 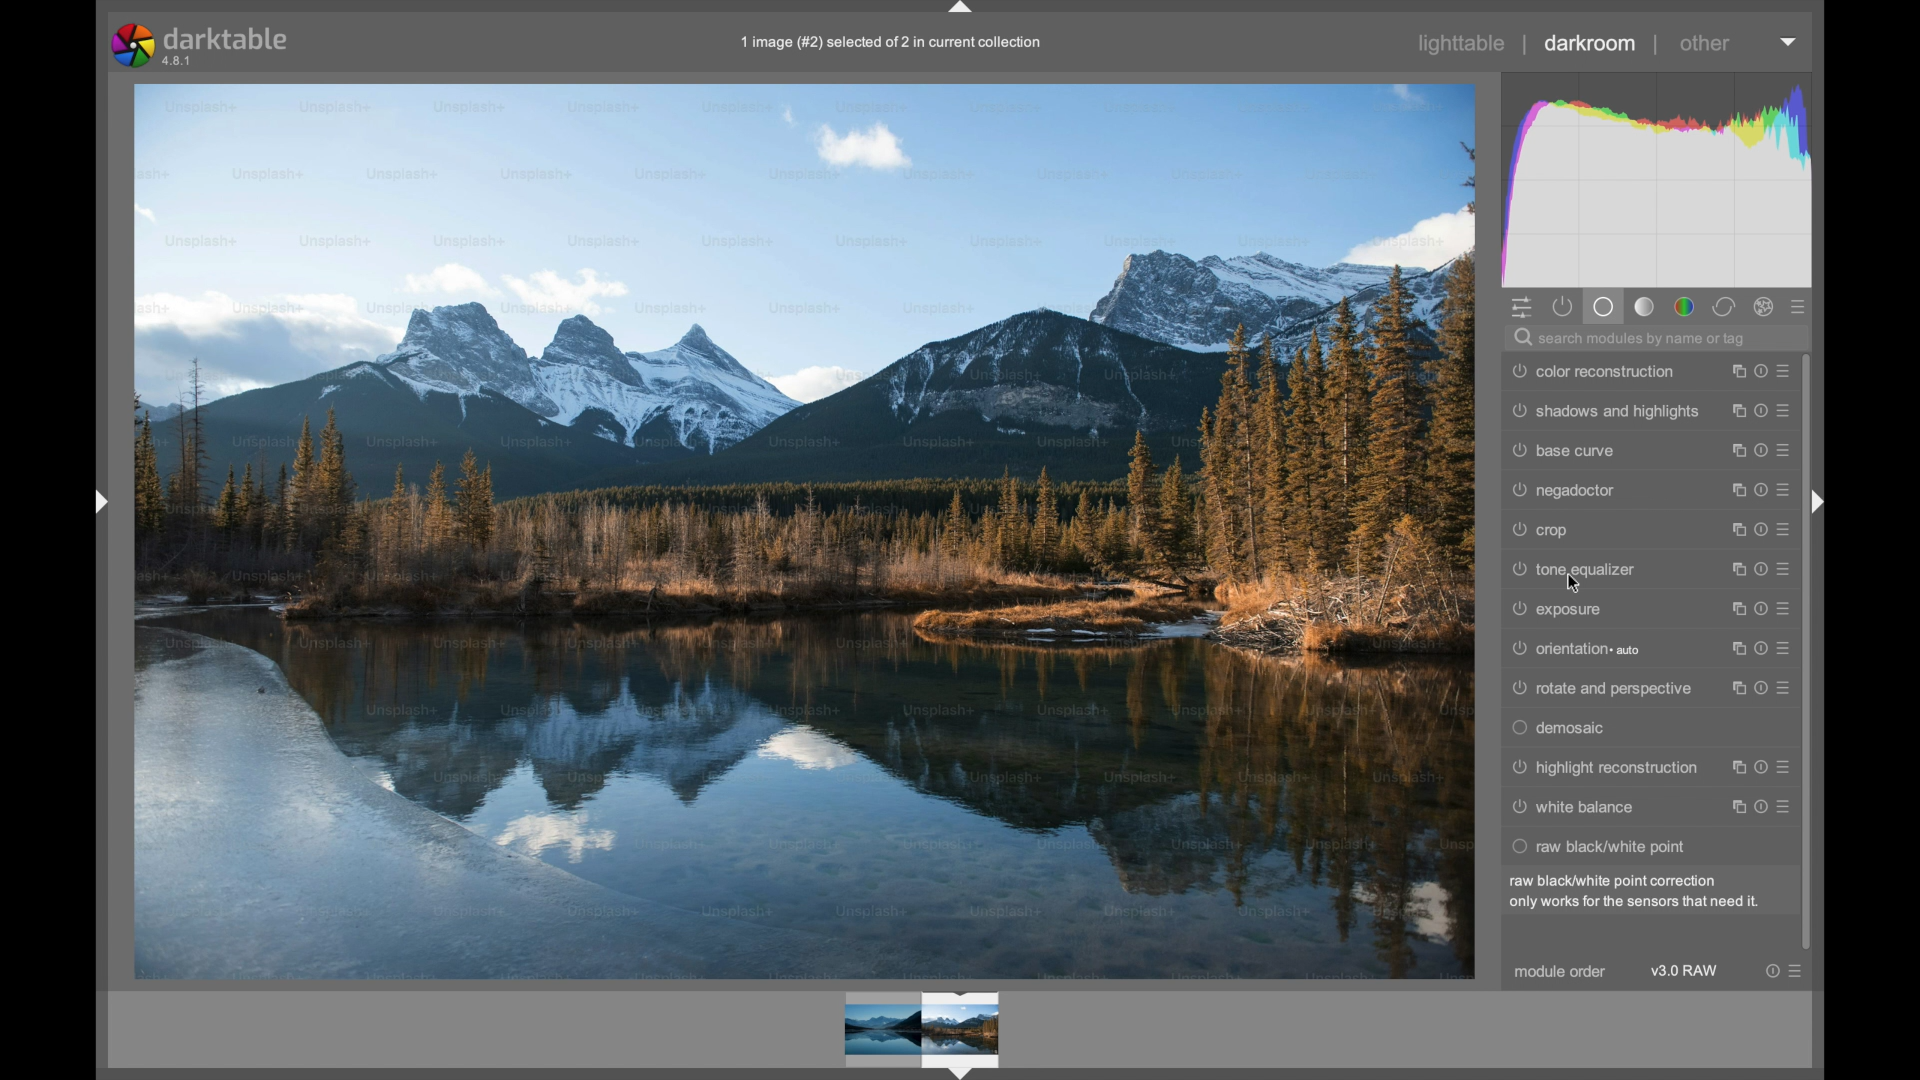 I want to click on presets, so click(x=1788, y=529).